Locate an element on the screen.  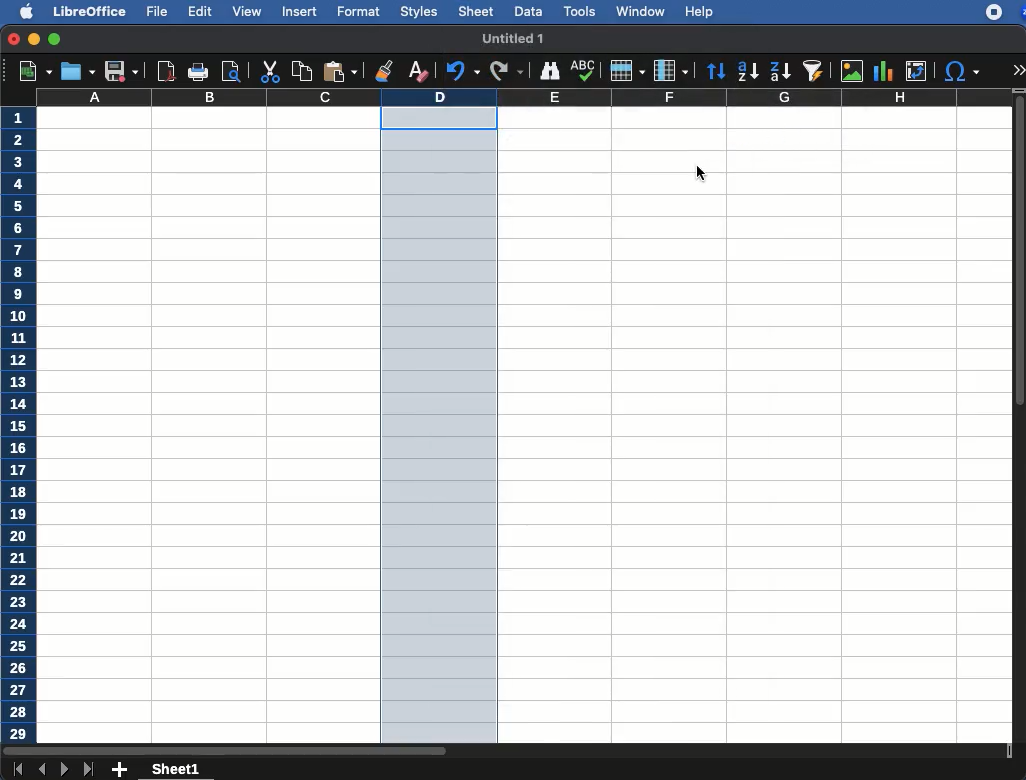
sheet1 is located at coordinates (177, 770).